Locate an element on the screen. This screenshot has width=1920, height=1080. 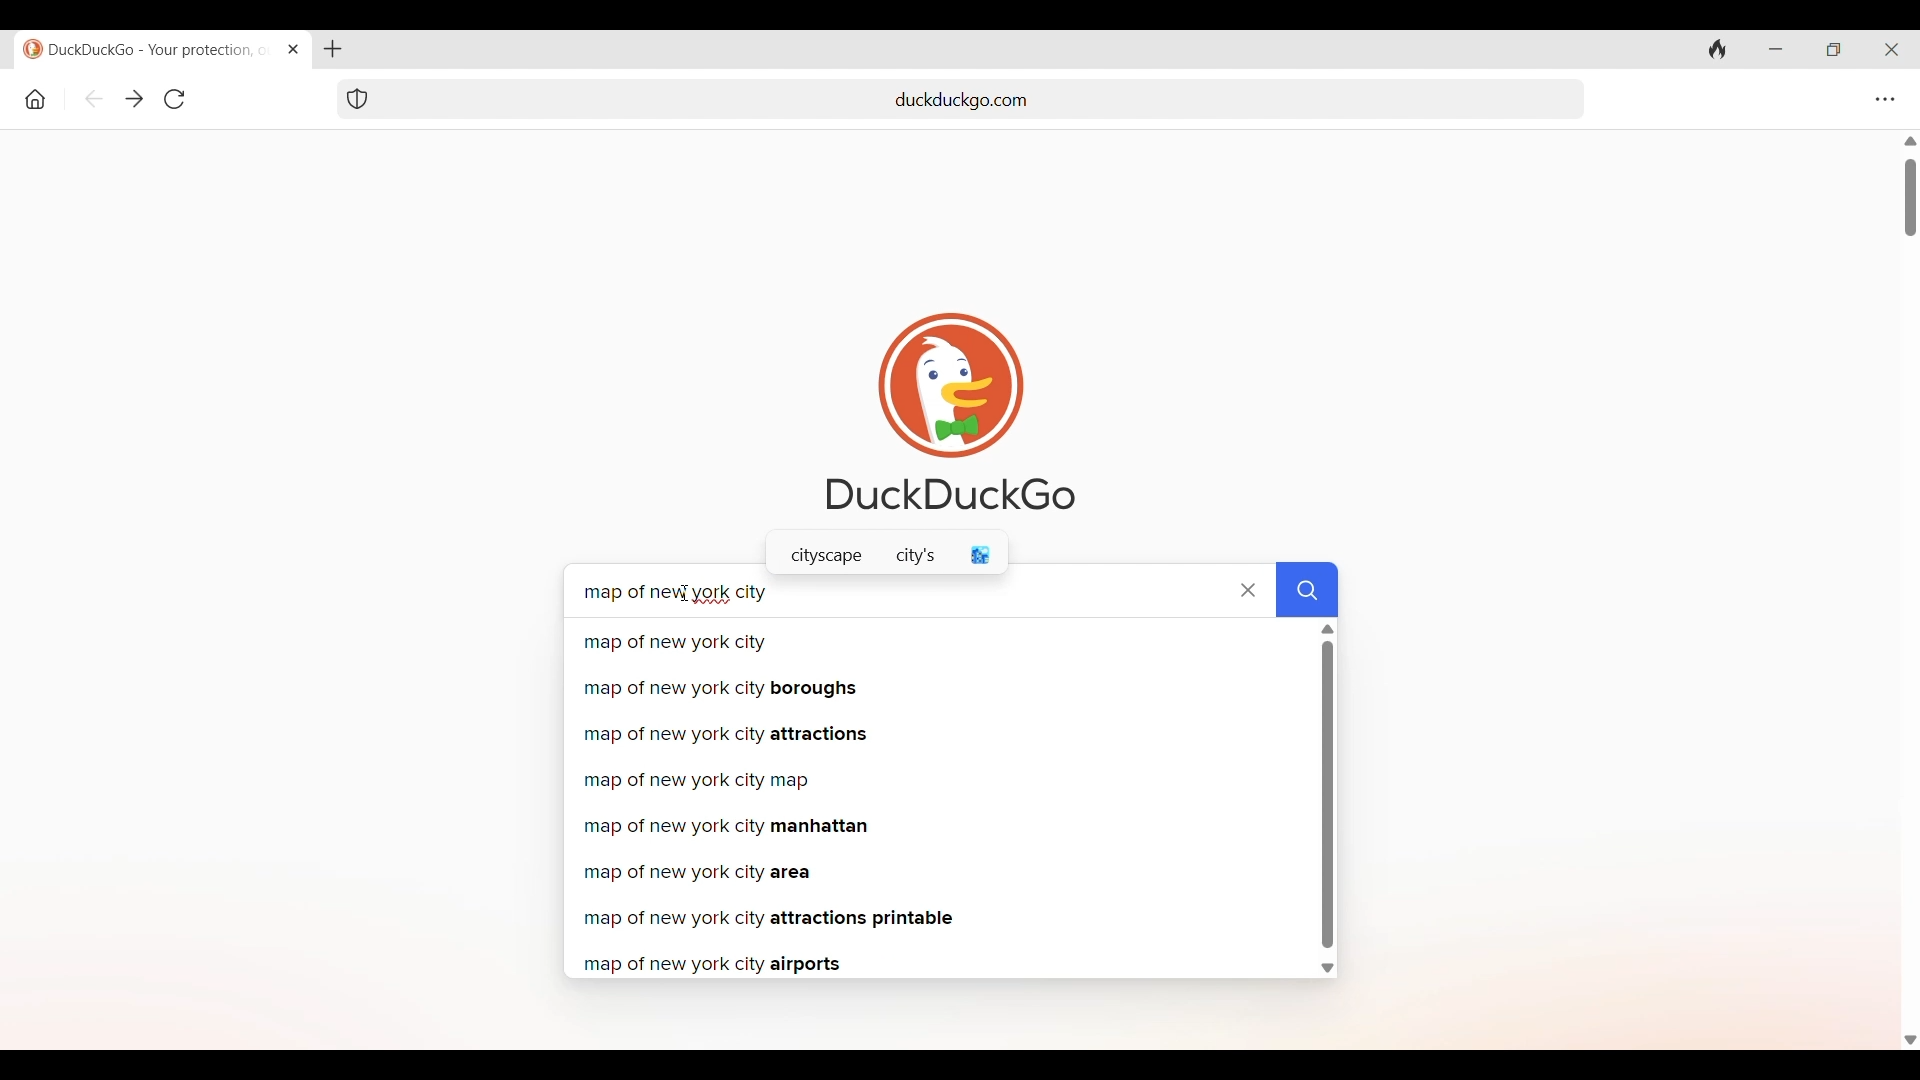
Quick slide to bottom is located at coordinates (1327, 969).